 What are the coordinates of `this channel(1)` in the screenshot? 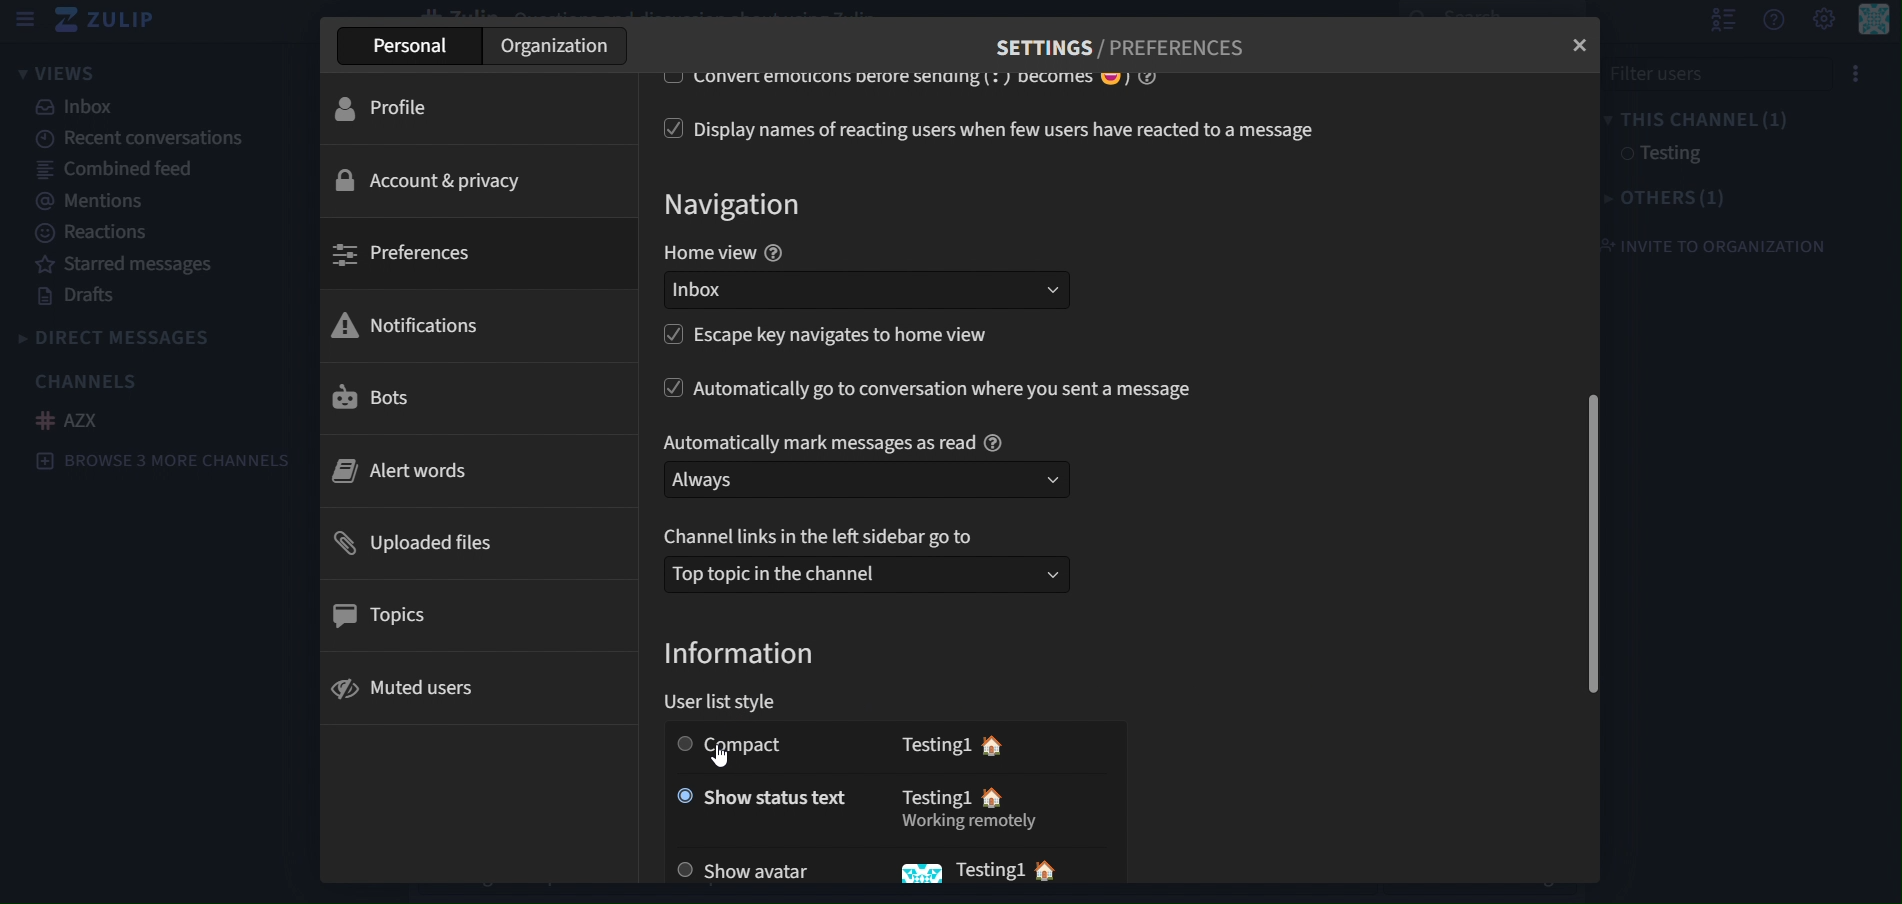 It's located at (1706, 117).